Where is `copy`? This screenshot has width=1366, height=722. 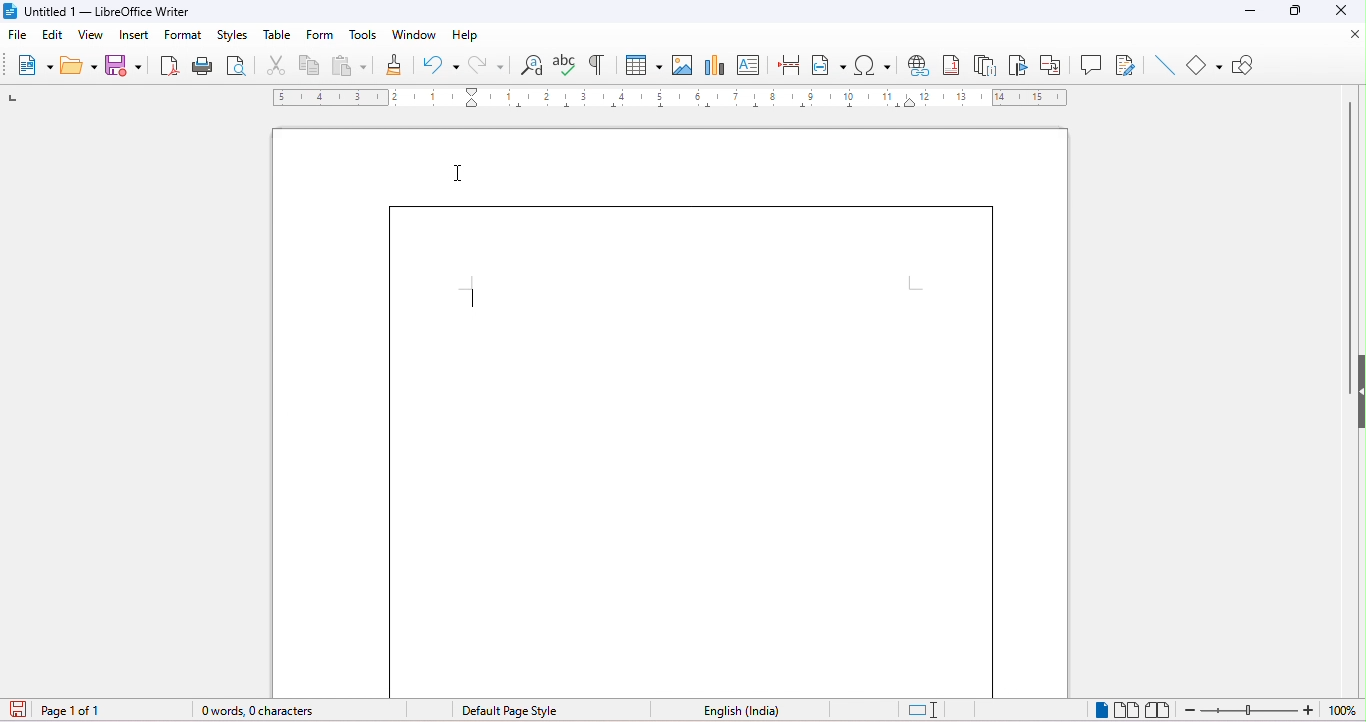
copy is located at coordinates (310, 69).